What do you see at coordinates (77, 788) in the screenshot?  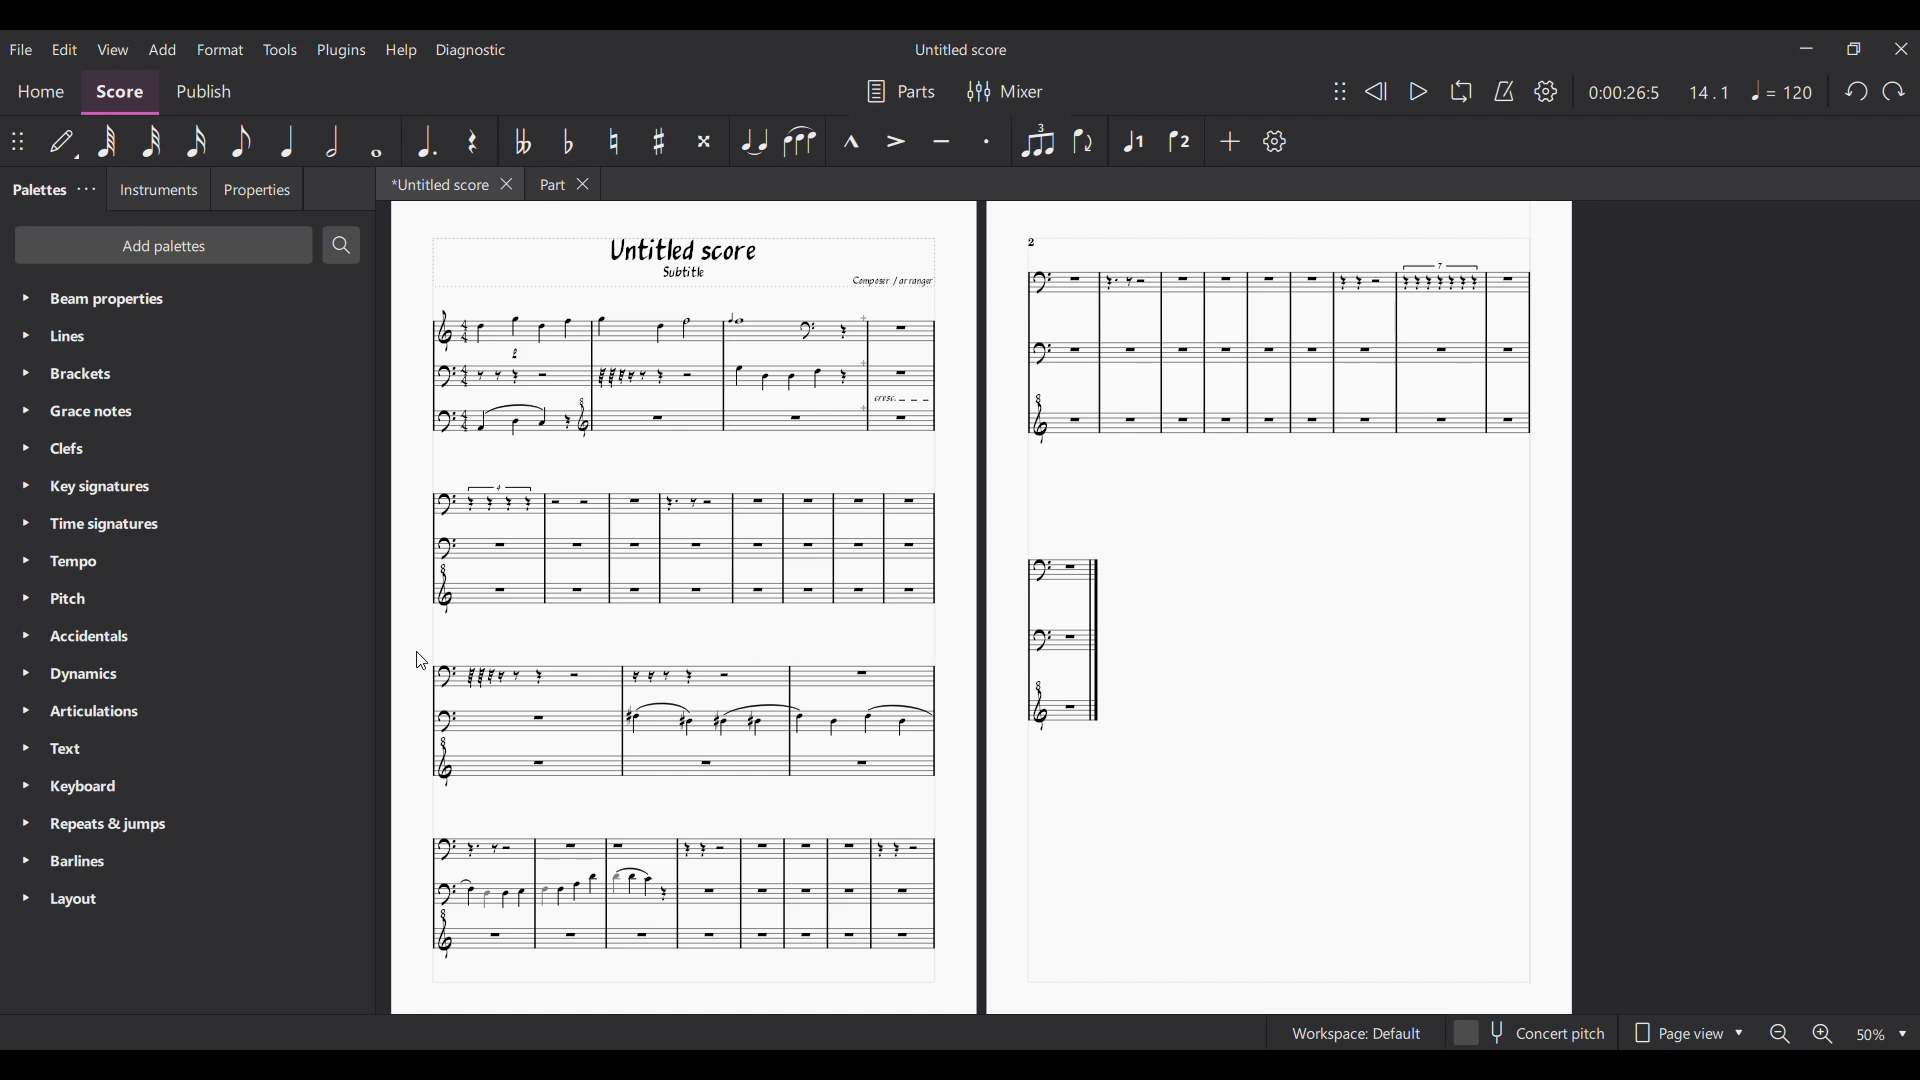 I see `> Keyboard` at bounding box center [77, 788].